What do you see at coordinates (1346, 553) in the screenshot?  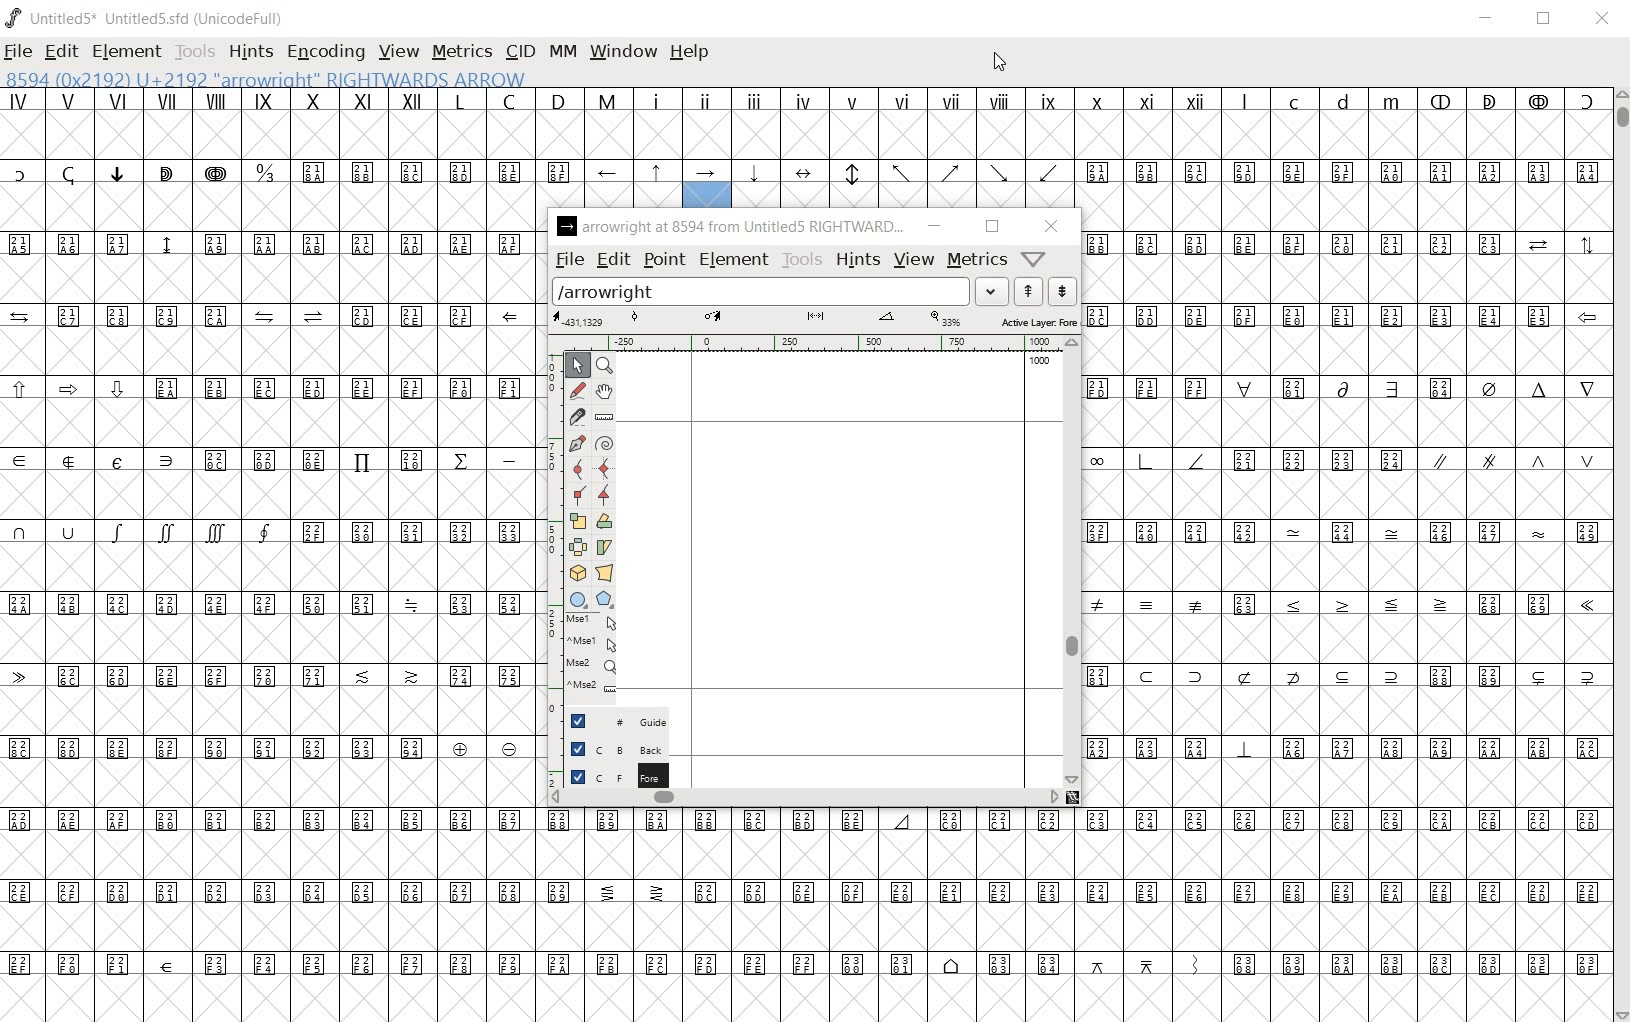 I see `glyph characters` at bounding box center [1346, 553].